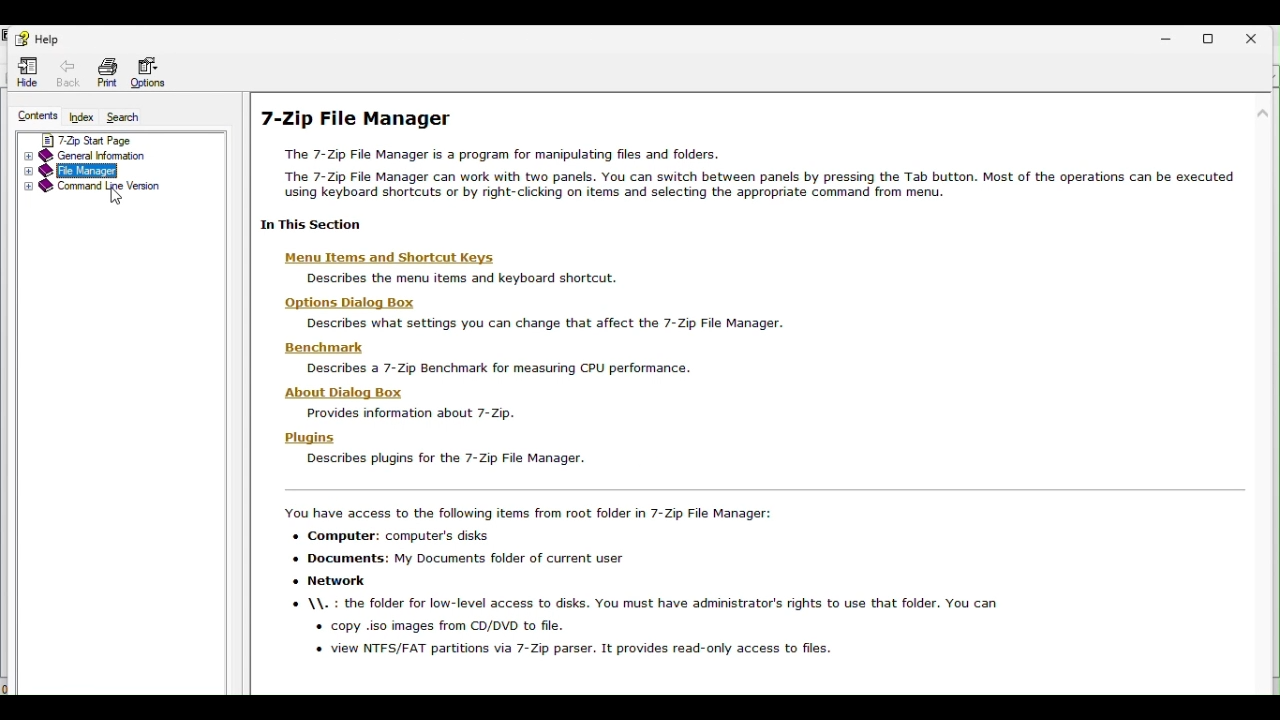  What do you see at coordinates (1176, 35) in the screenshot?
I see `Minimize` at bounding box center [1176, 35].